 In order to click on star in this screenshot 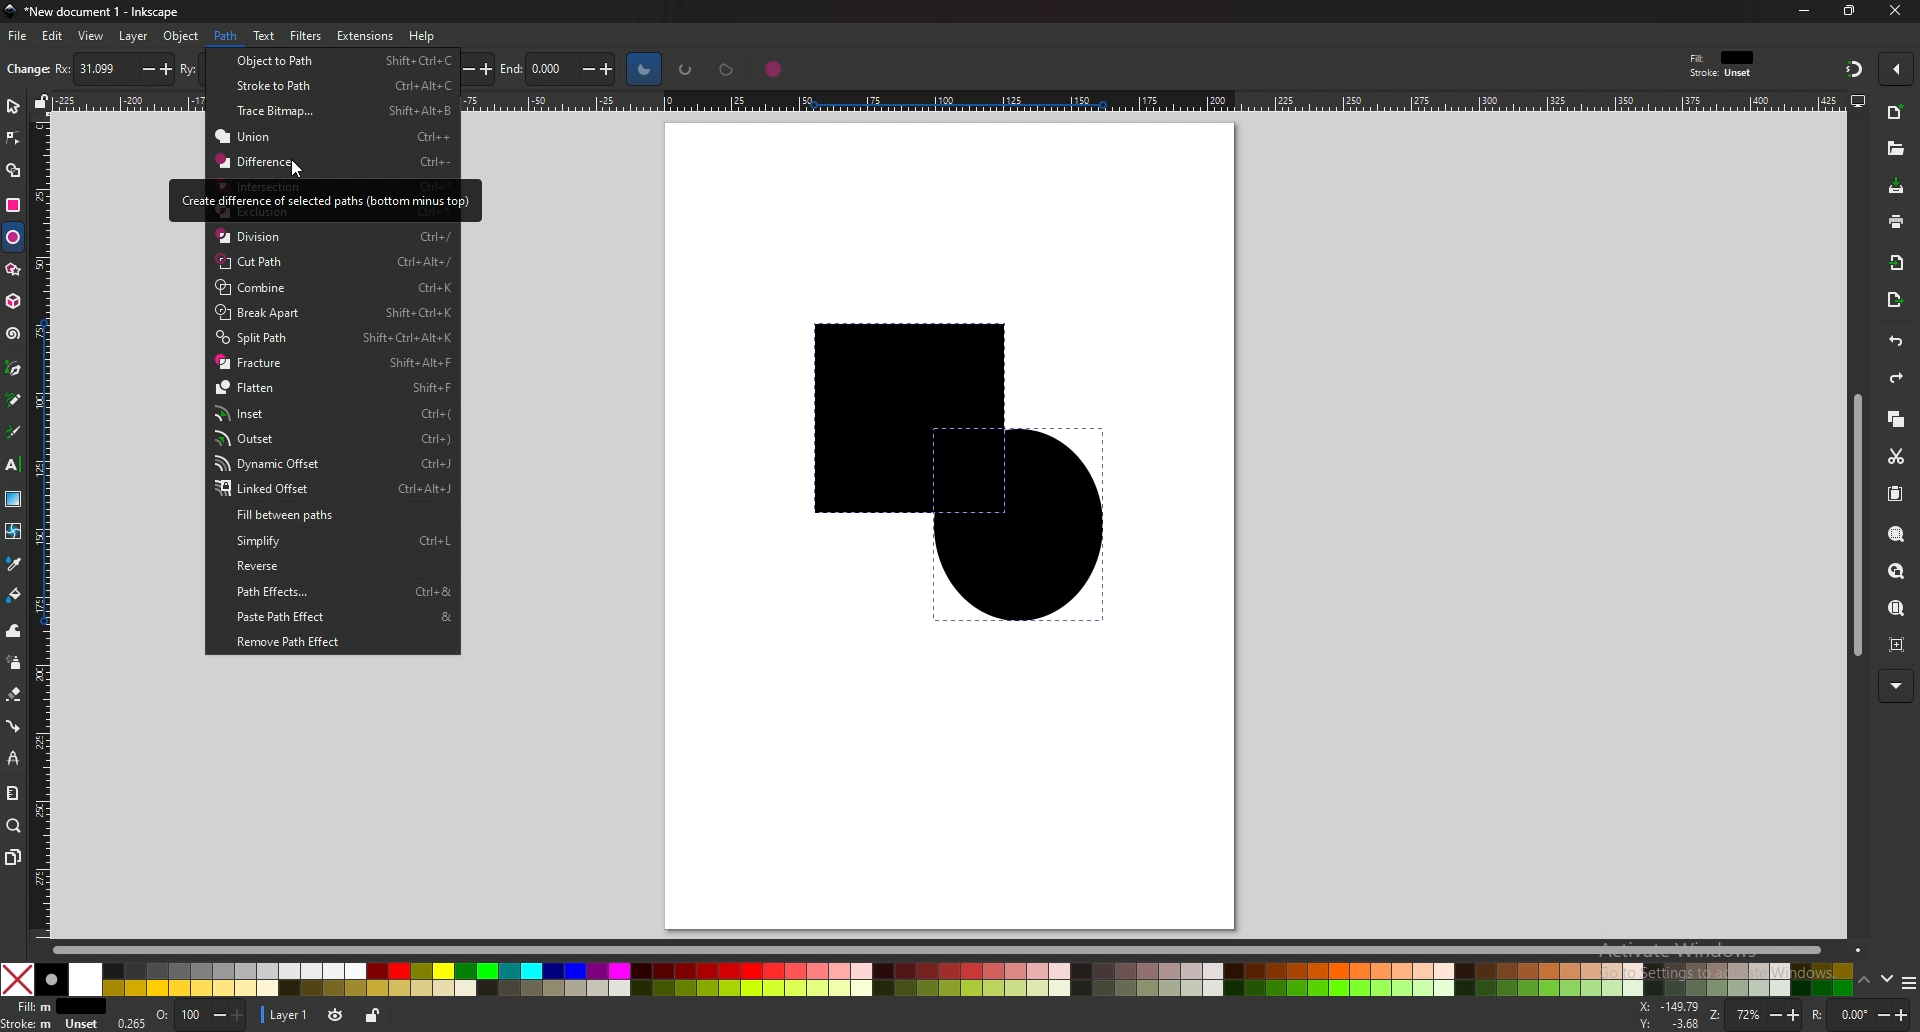, I will do `click(13, 269)`.